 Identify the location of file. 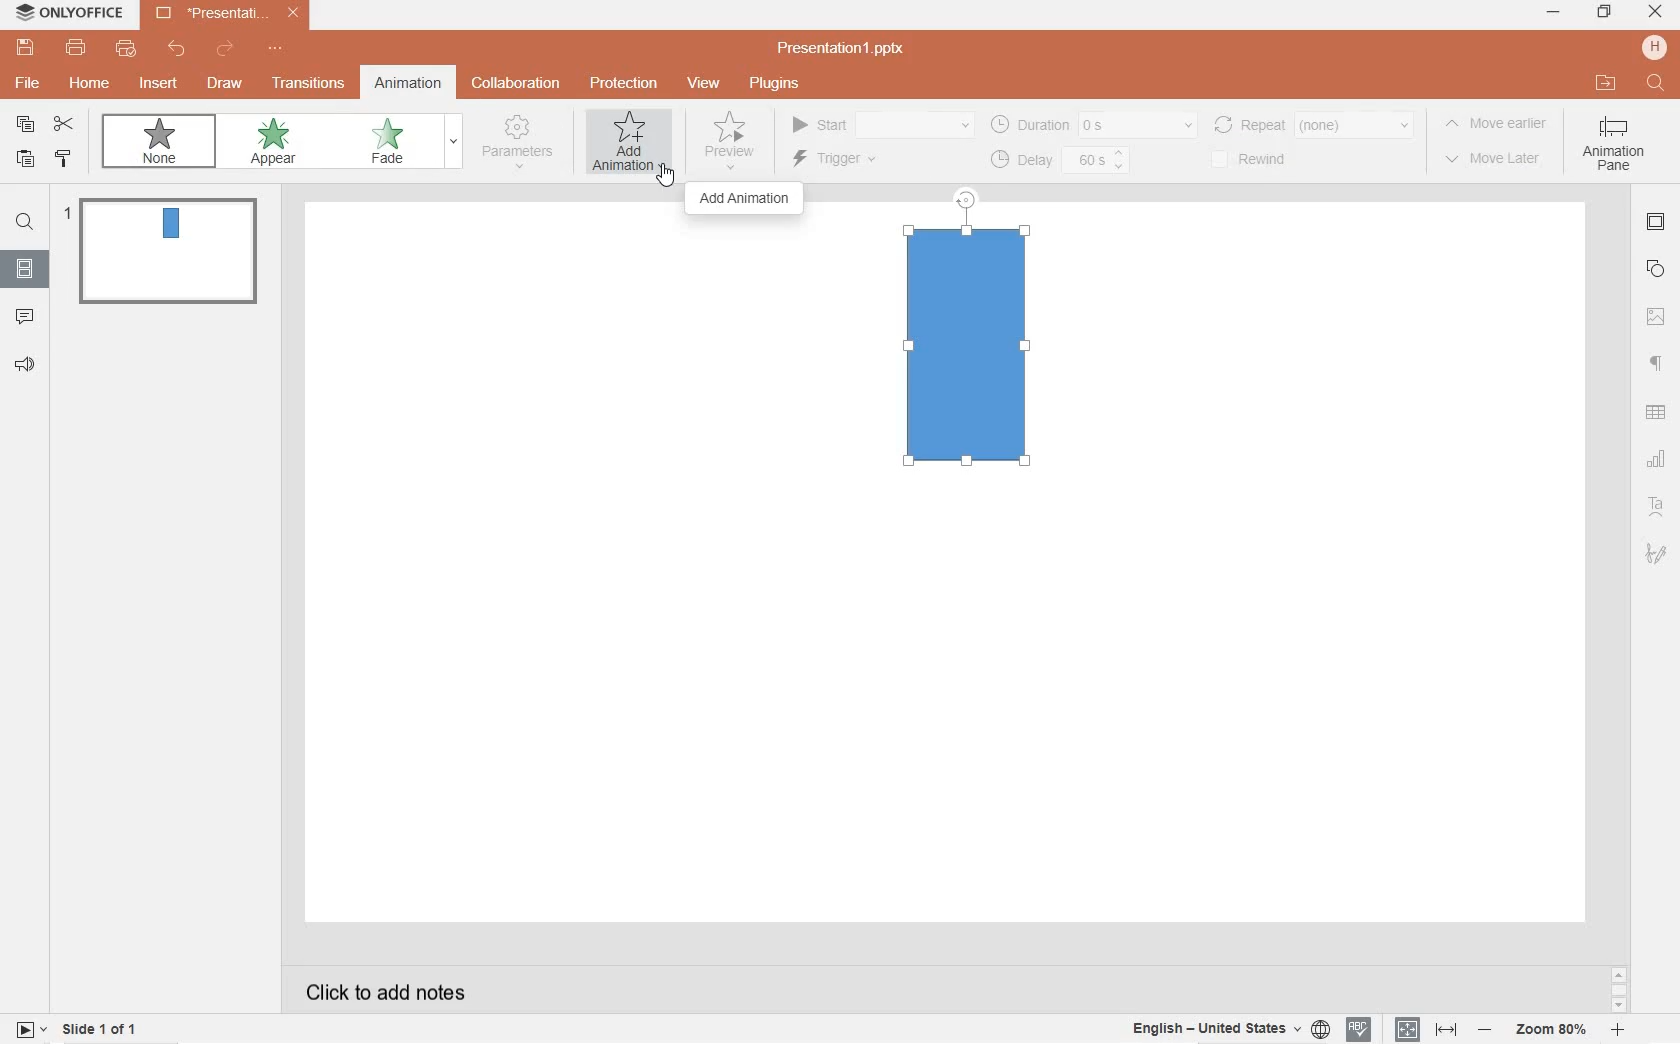
(29, 83).